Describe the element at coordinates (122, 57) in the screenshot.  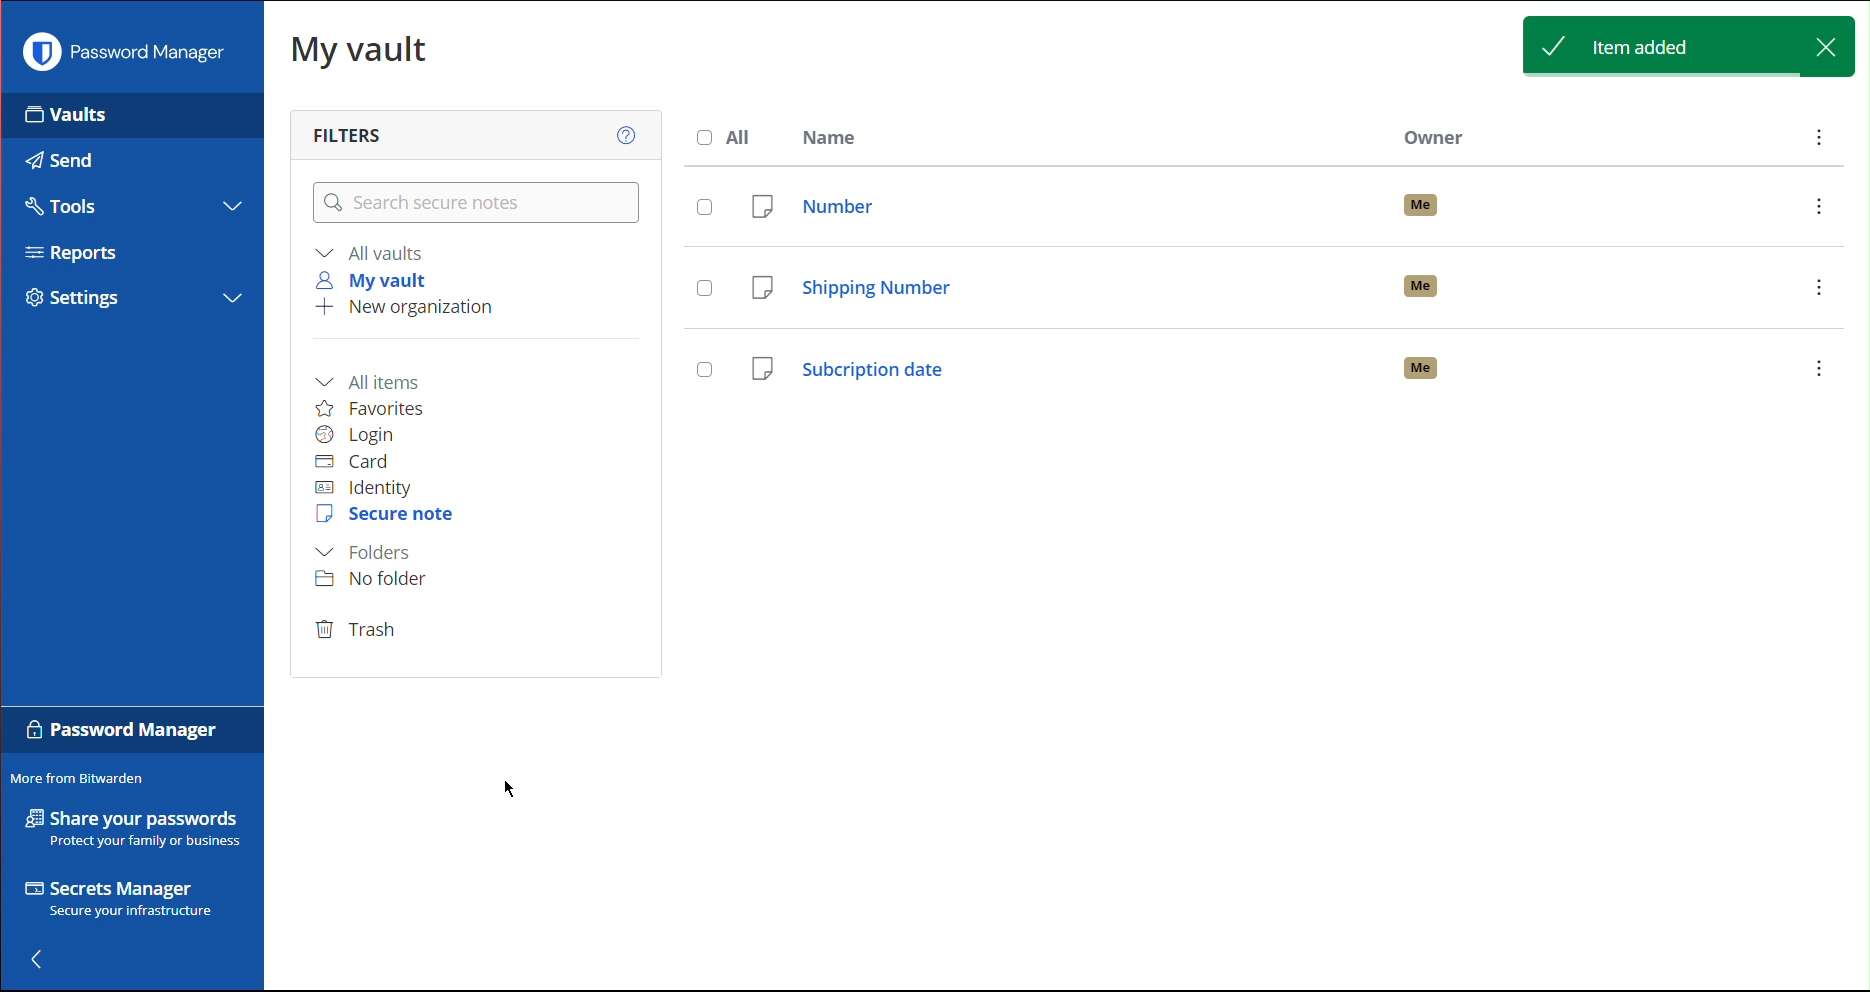
I see `Password Manager` at that location.